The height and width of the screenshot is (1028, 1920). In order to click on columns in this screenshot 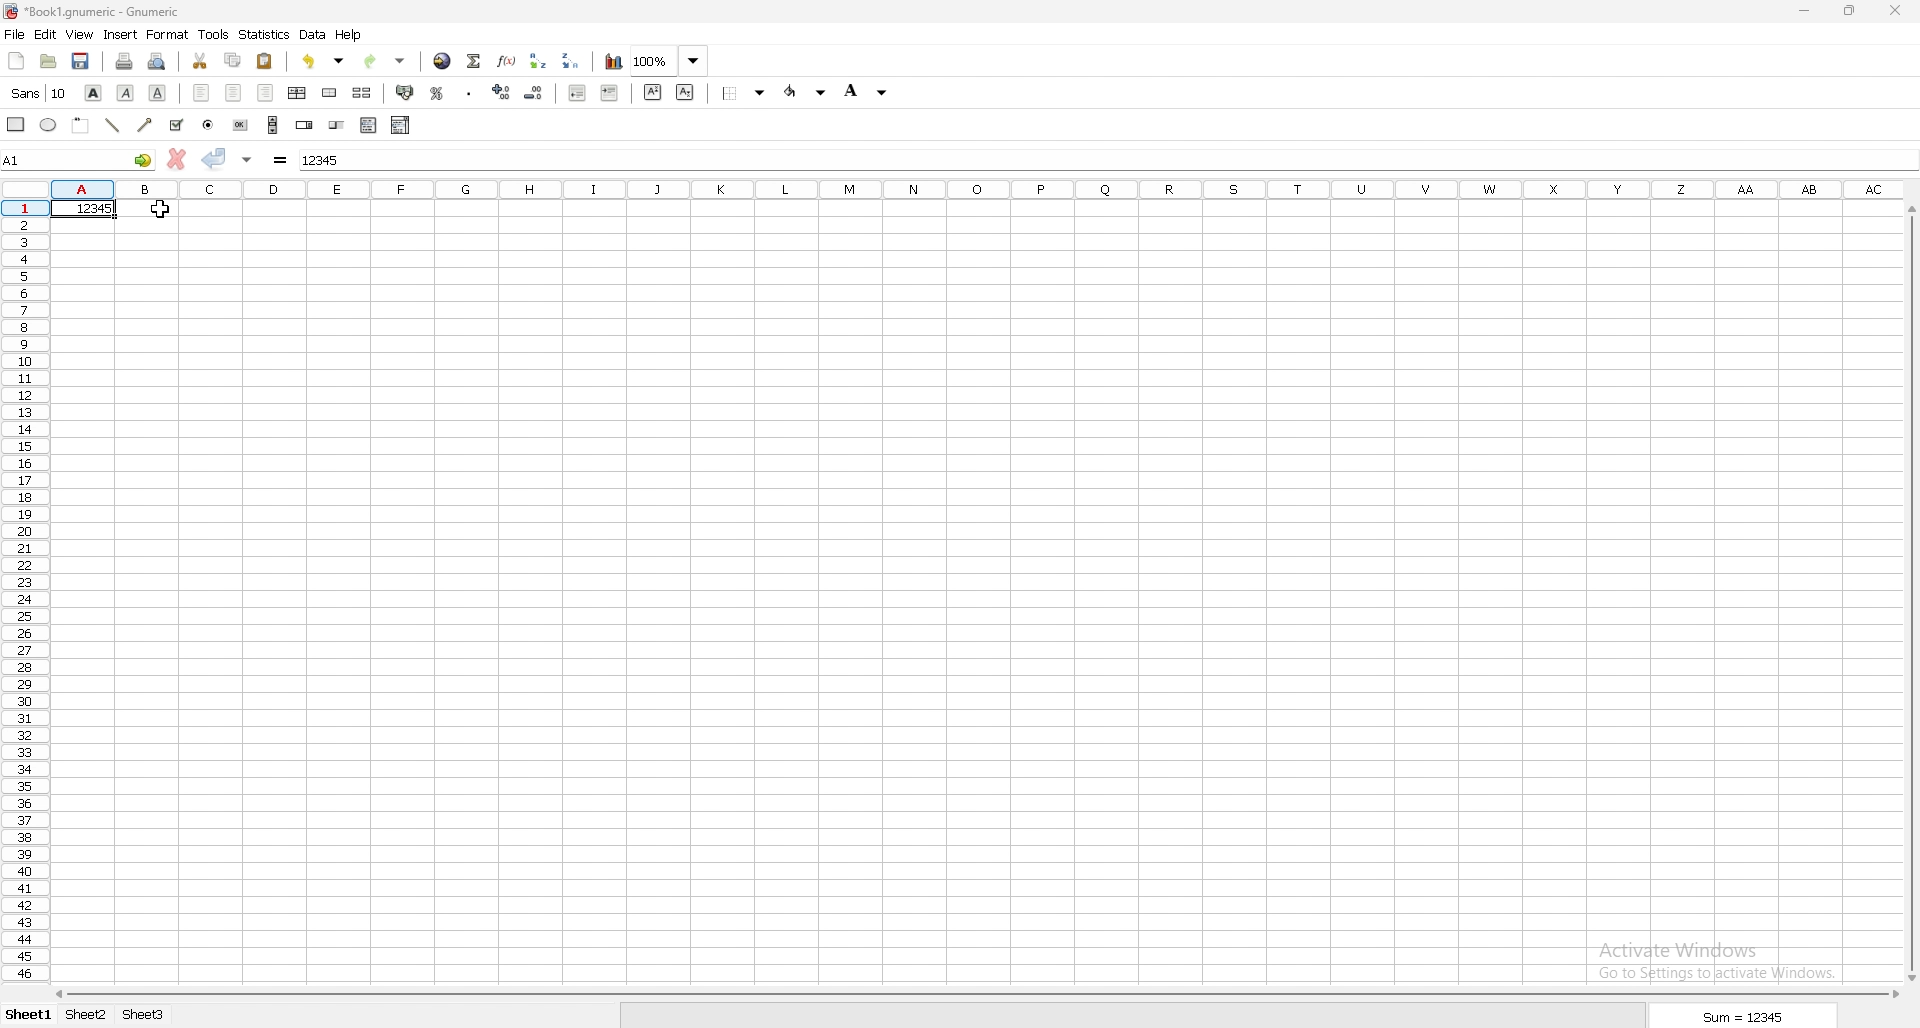, I will do `click(975, 189)`.